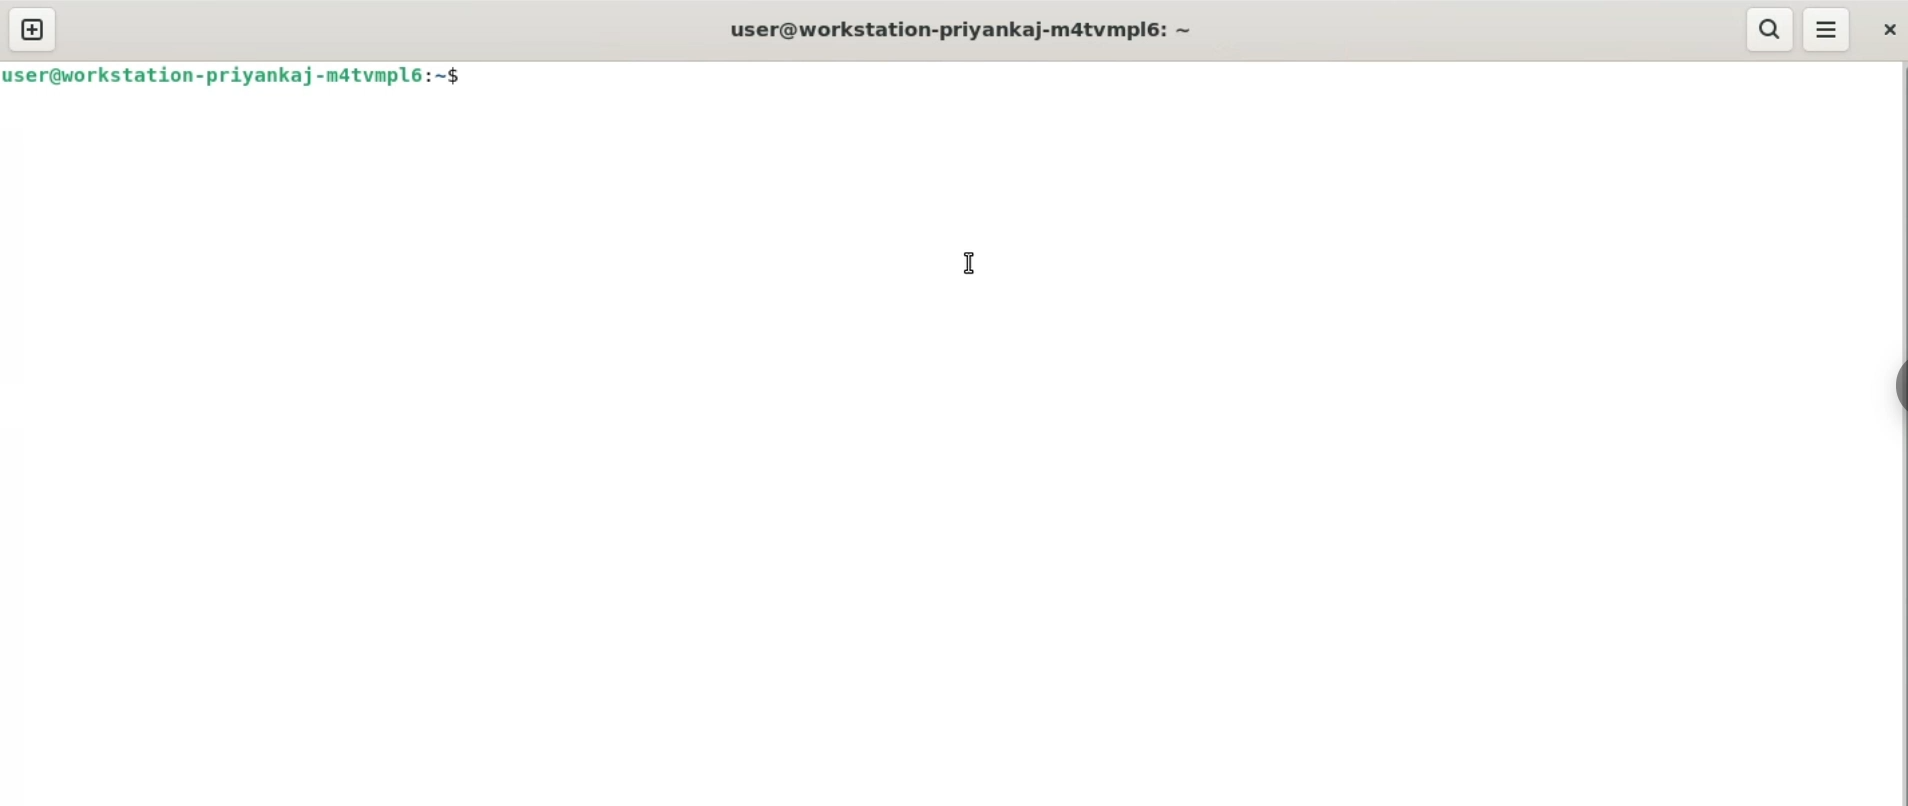 The height and width of the screenshot is (806, 1908). Describe the element at coordinates (32, 31) in the screenshot. I see `new tab` at that location.